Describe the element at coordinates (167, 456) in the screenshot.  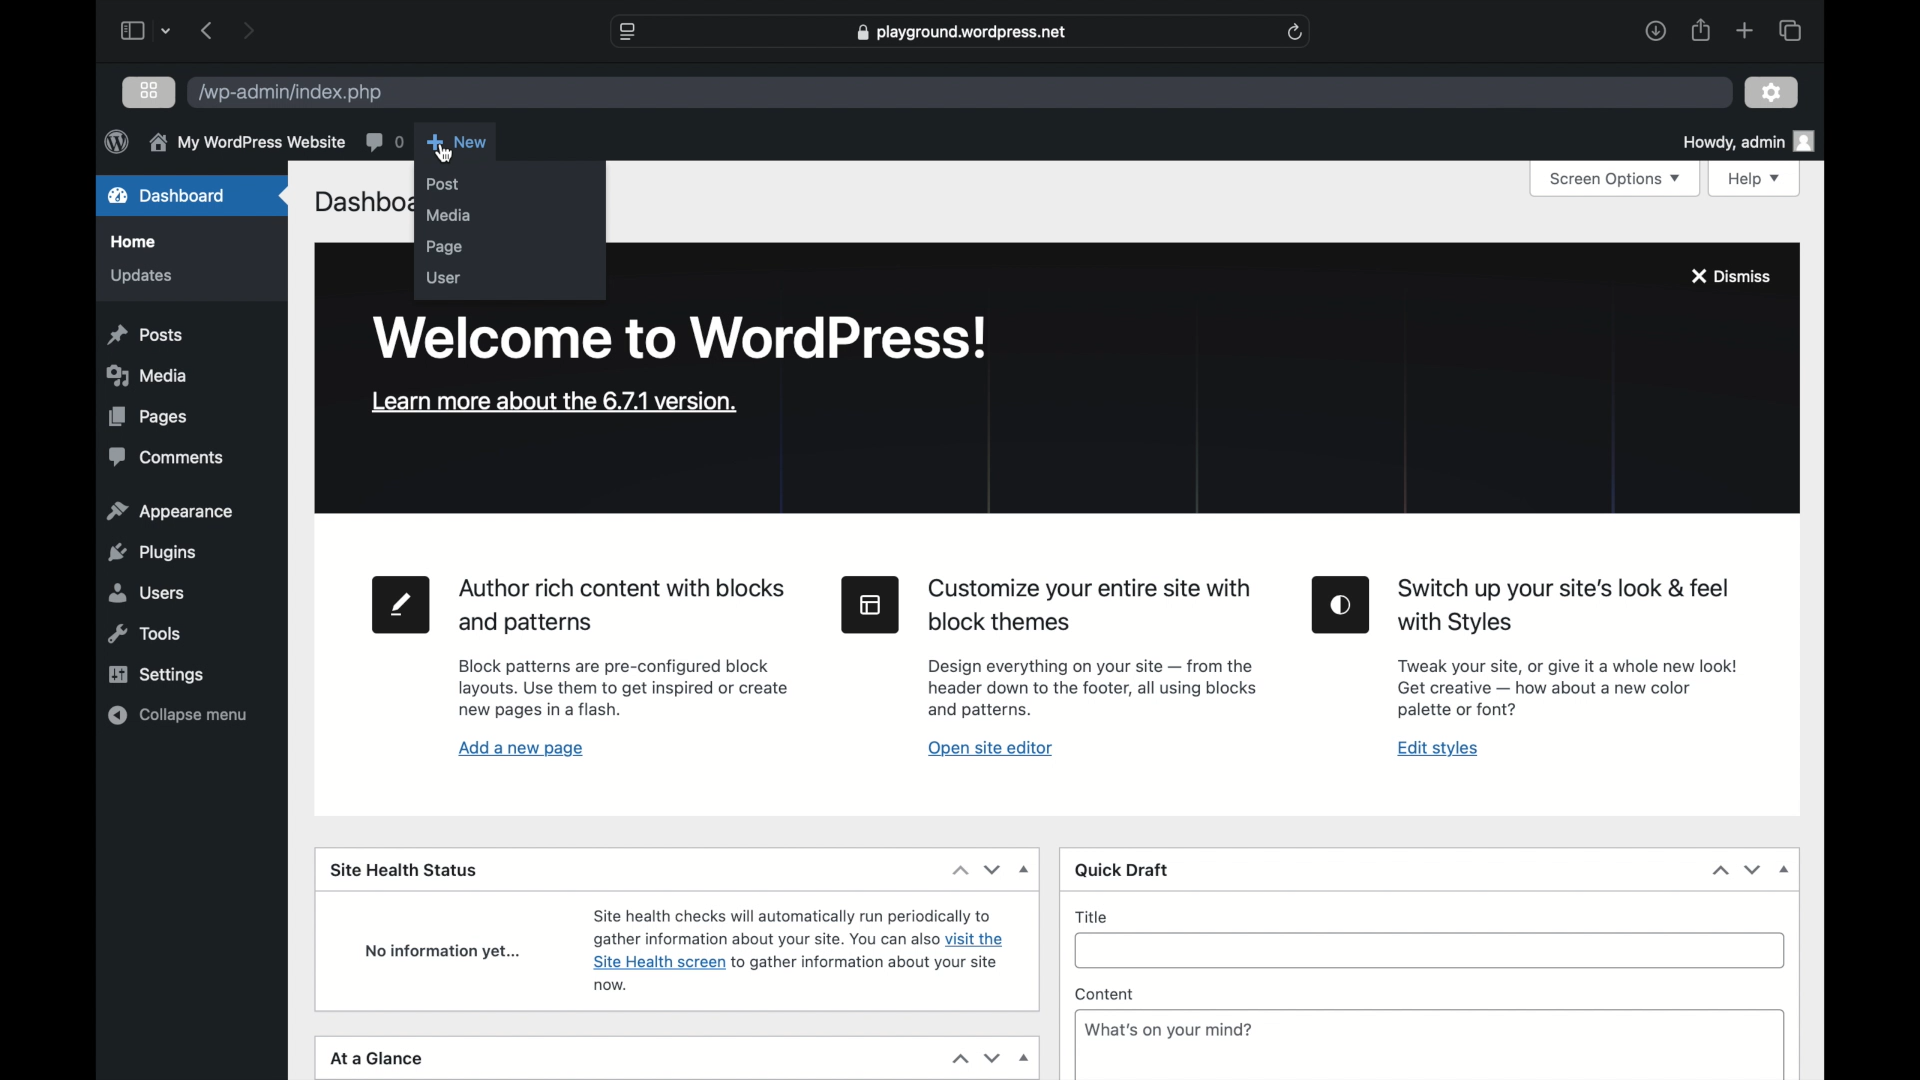
I see `comments` at that location.